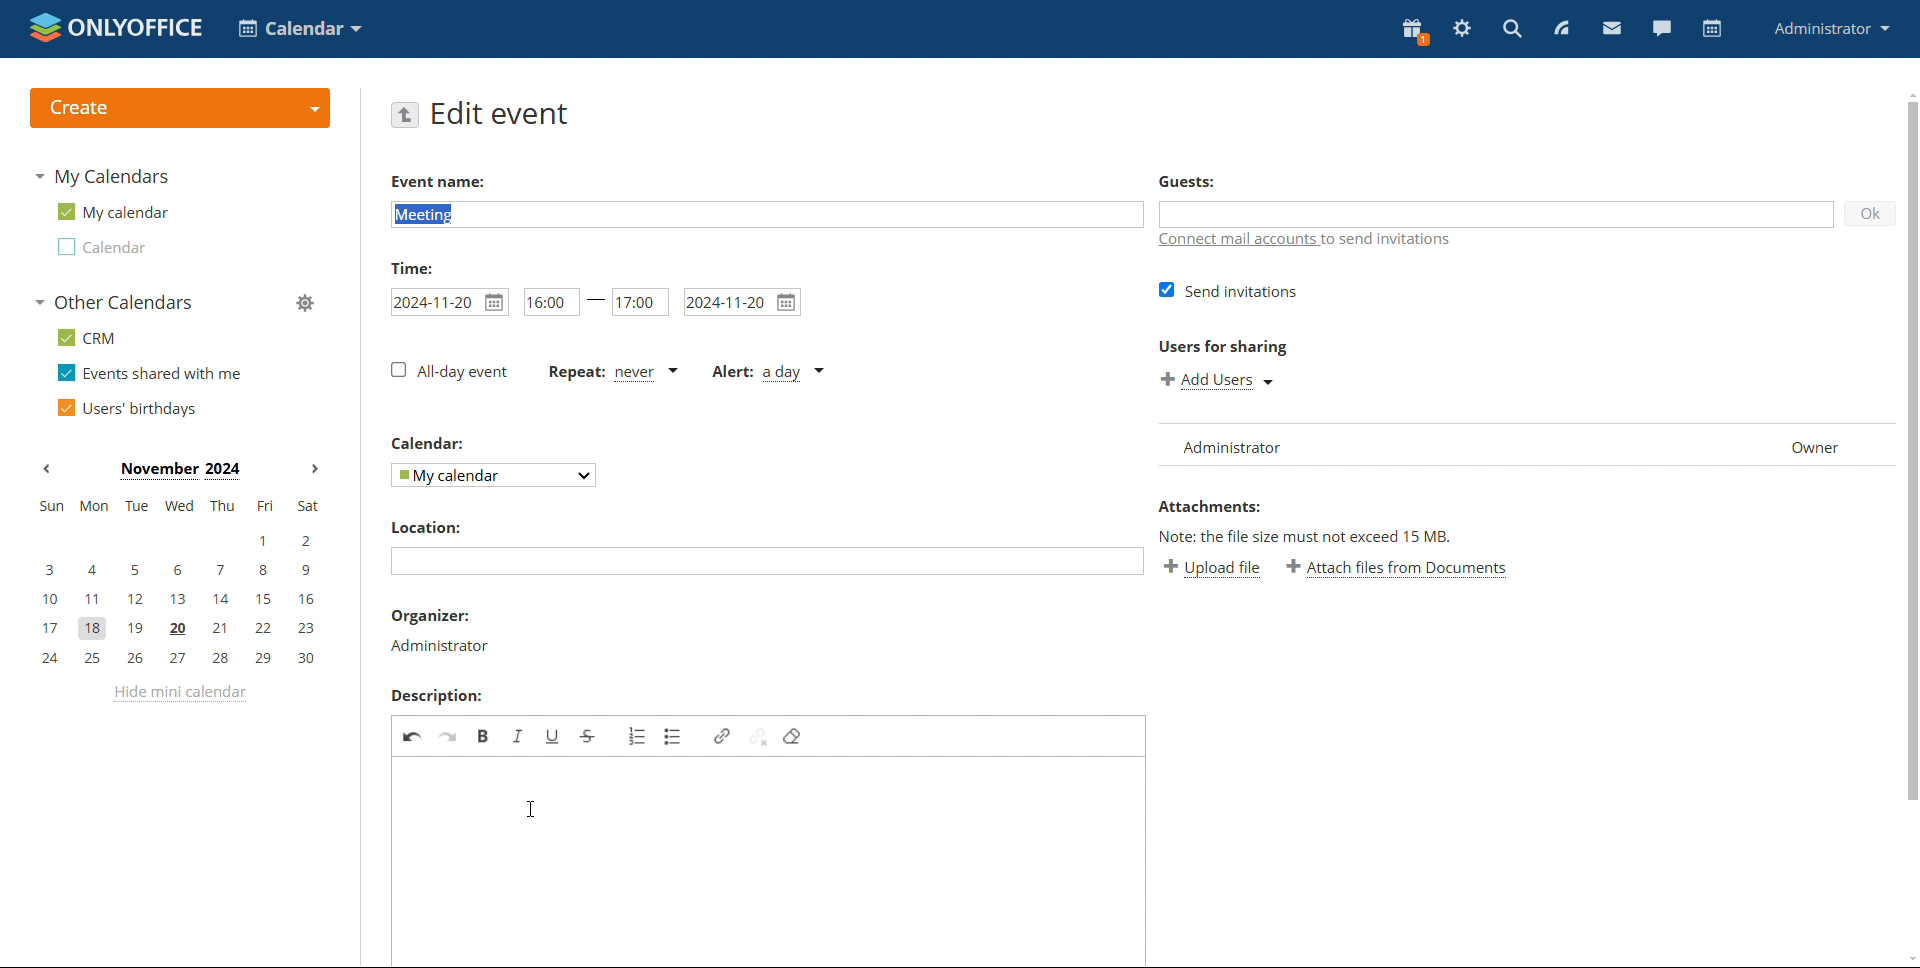 The width and height of the screenshot is (1920, 968). Describe the element at coordinates (1611, 28) in the screenshot. I see `mail` at that location.